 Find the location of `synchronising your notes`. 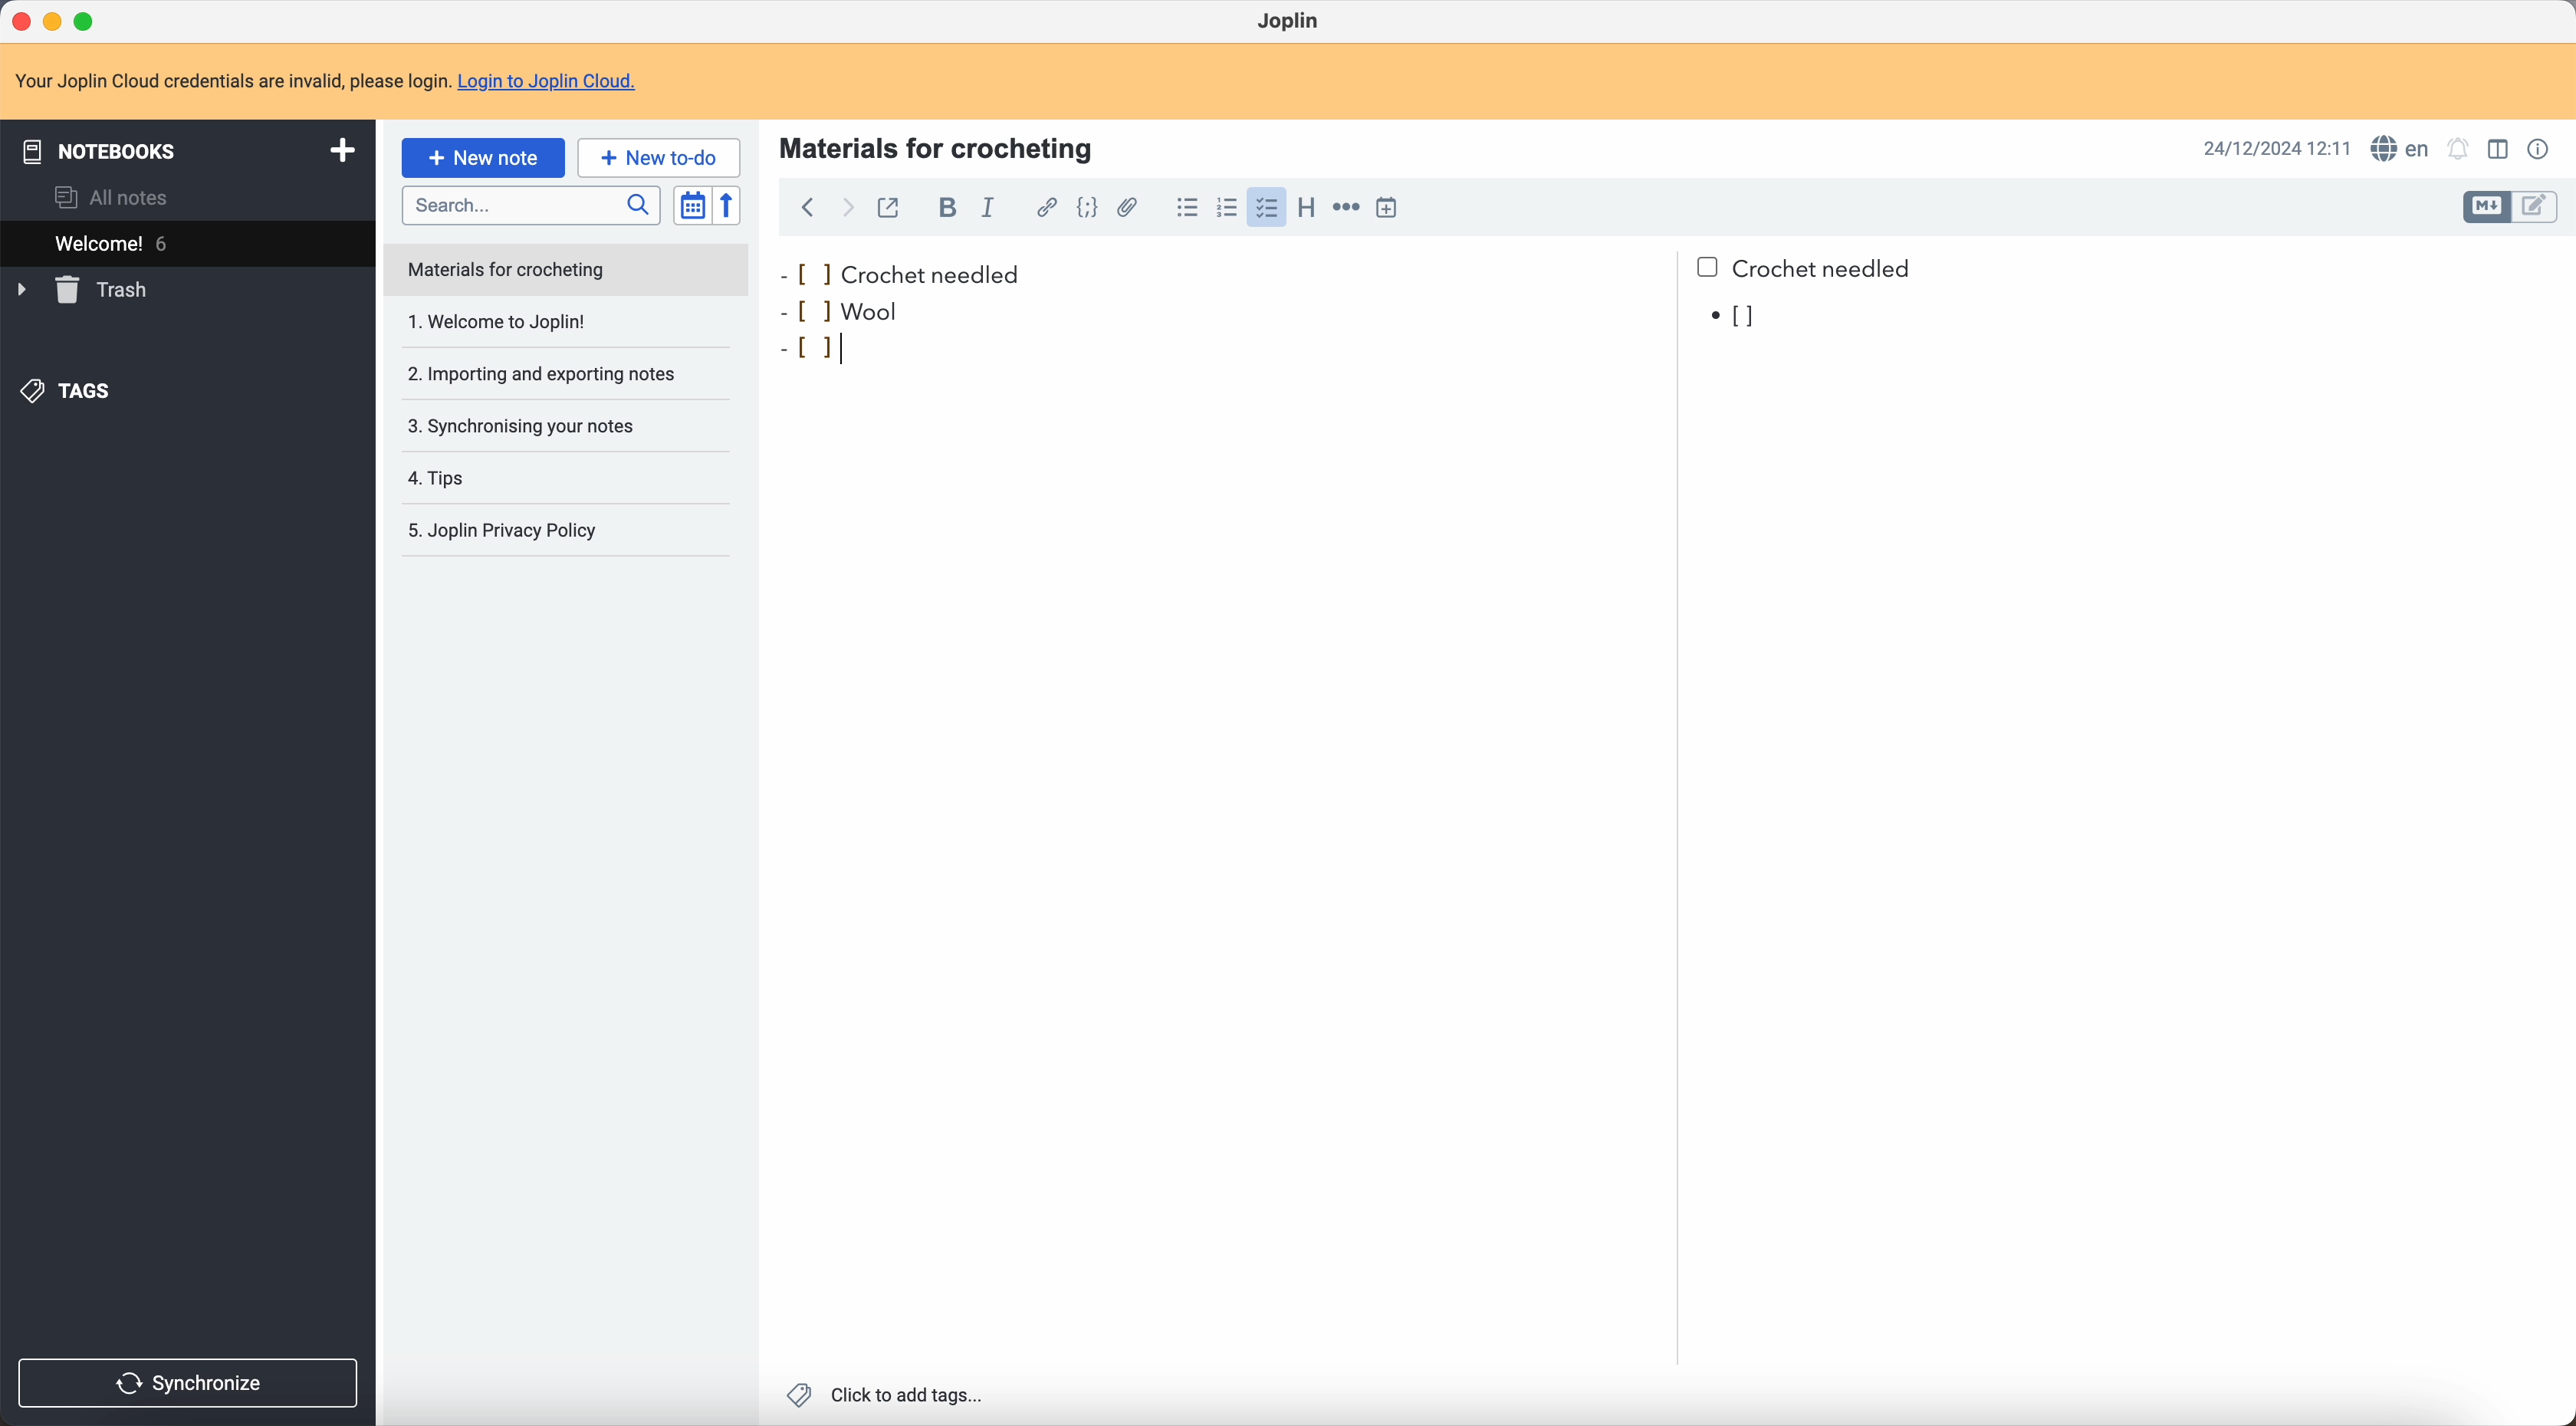

synchronising your notes is located at coordinates (554, 425).